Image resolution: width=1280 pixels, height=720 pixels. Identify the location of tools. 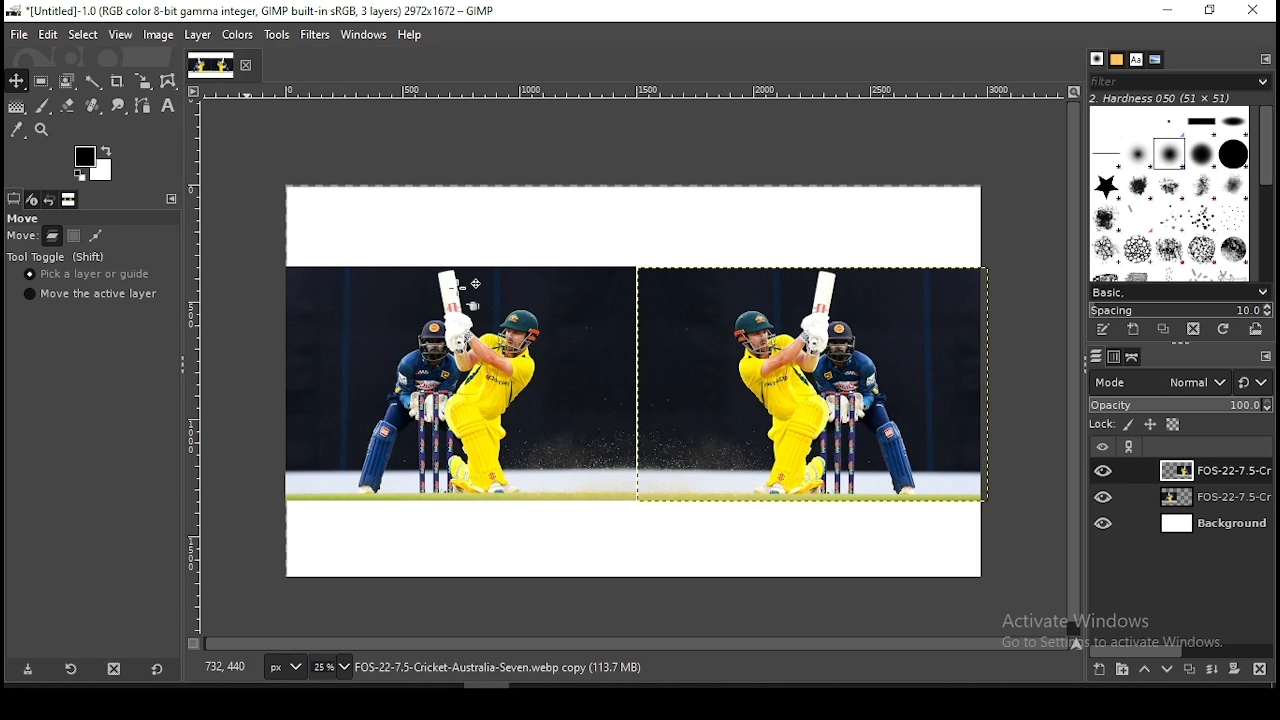
(280, 35).